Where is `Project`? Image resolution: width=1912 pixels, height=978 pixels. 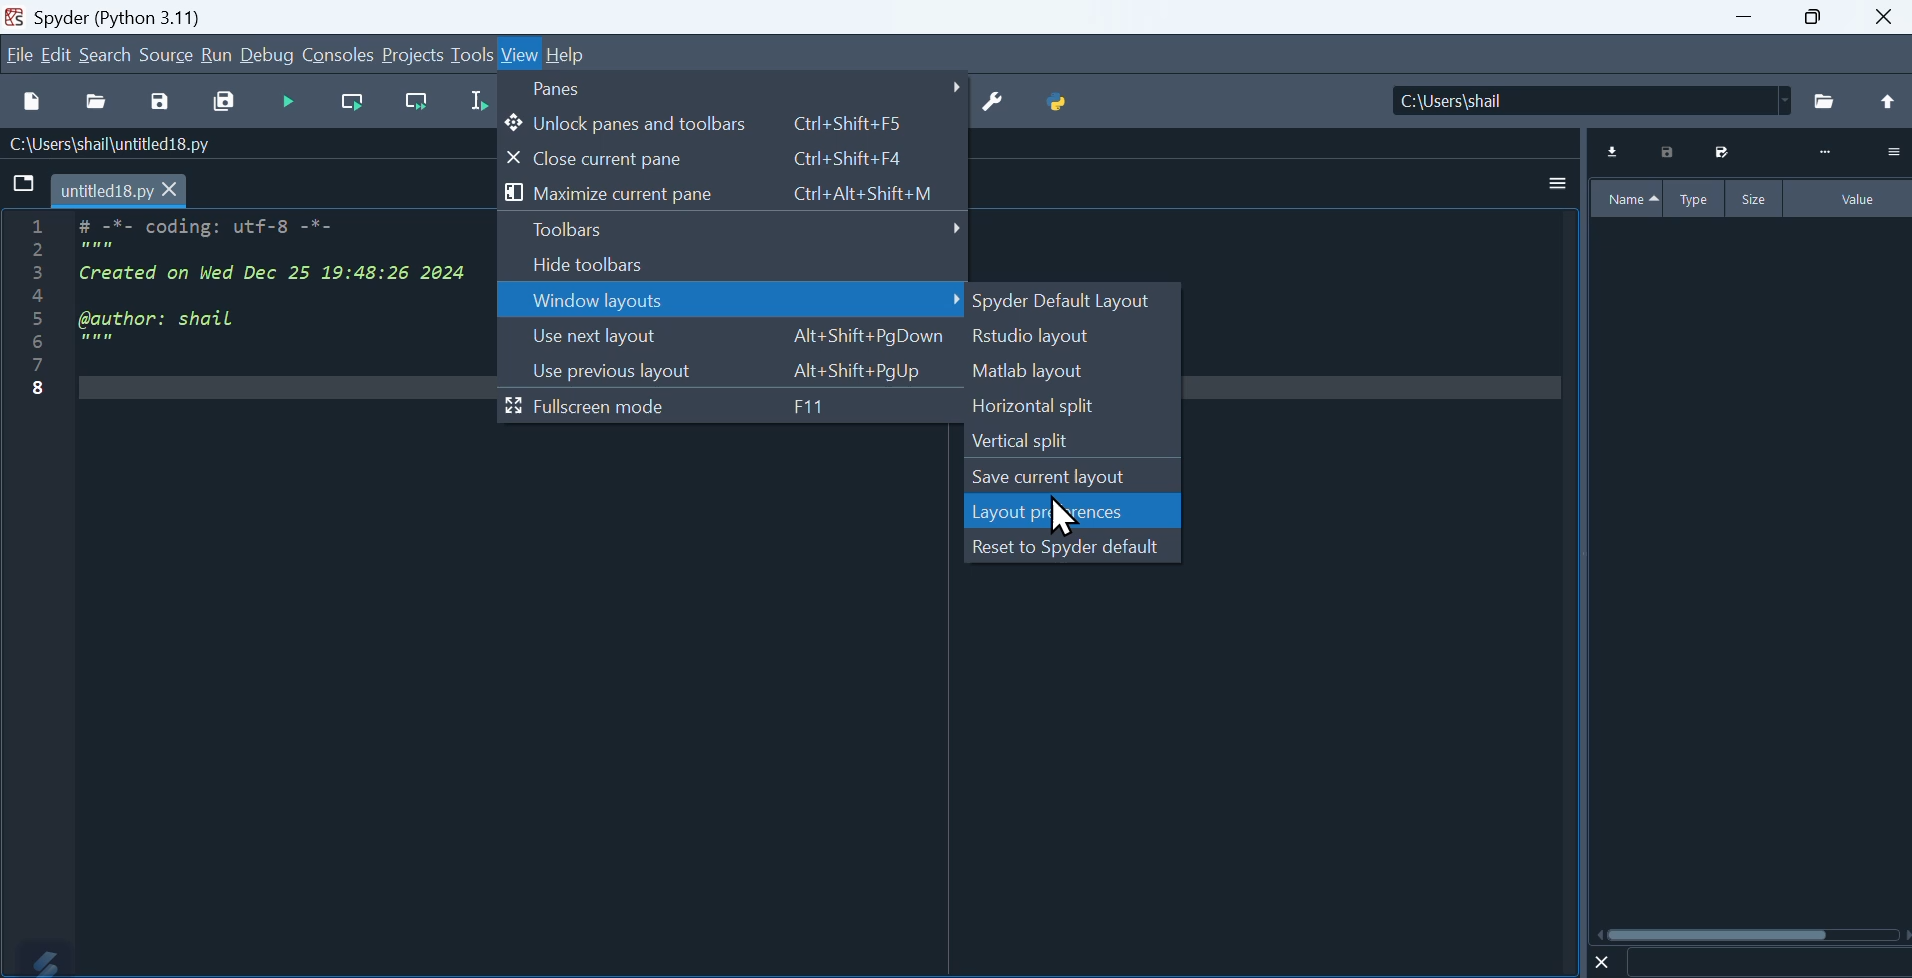 Project is located at coordinates (412, 54).